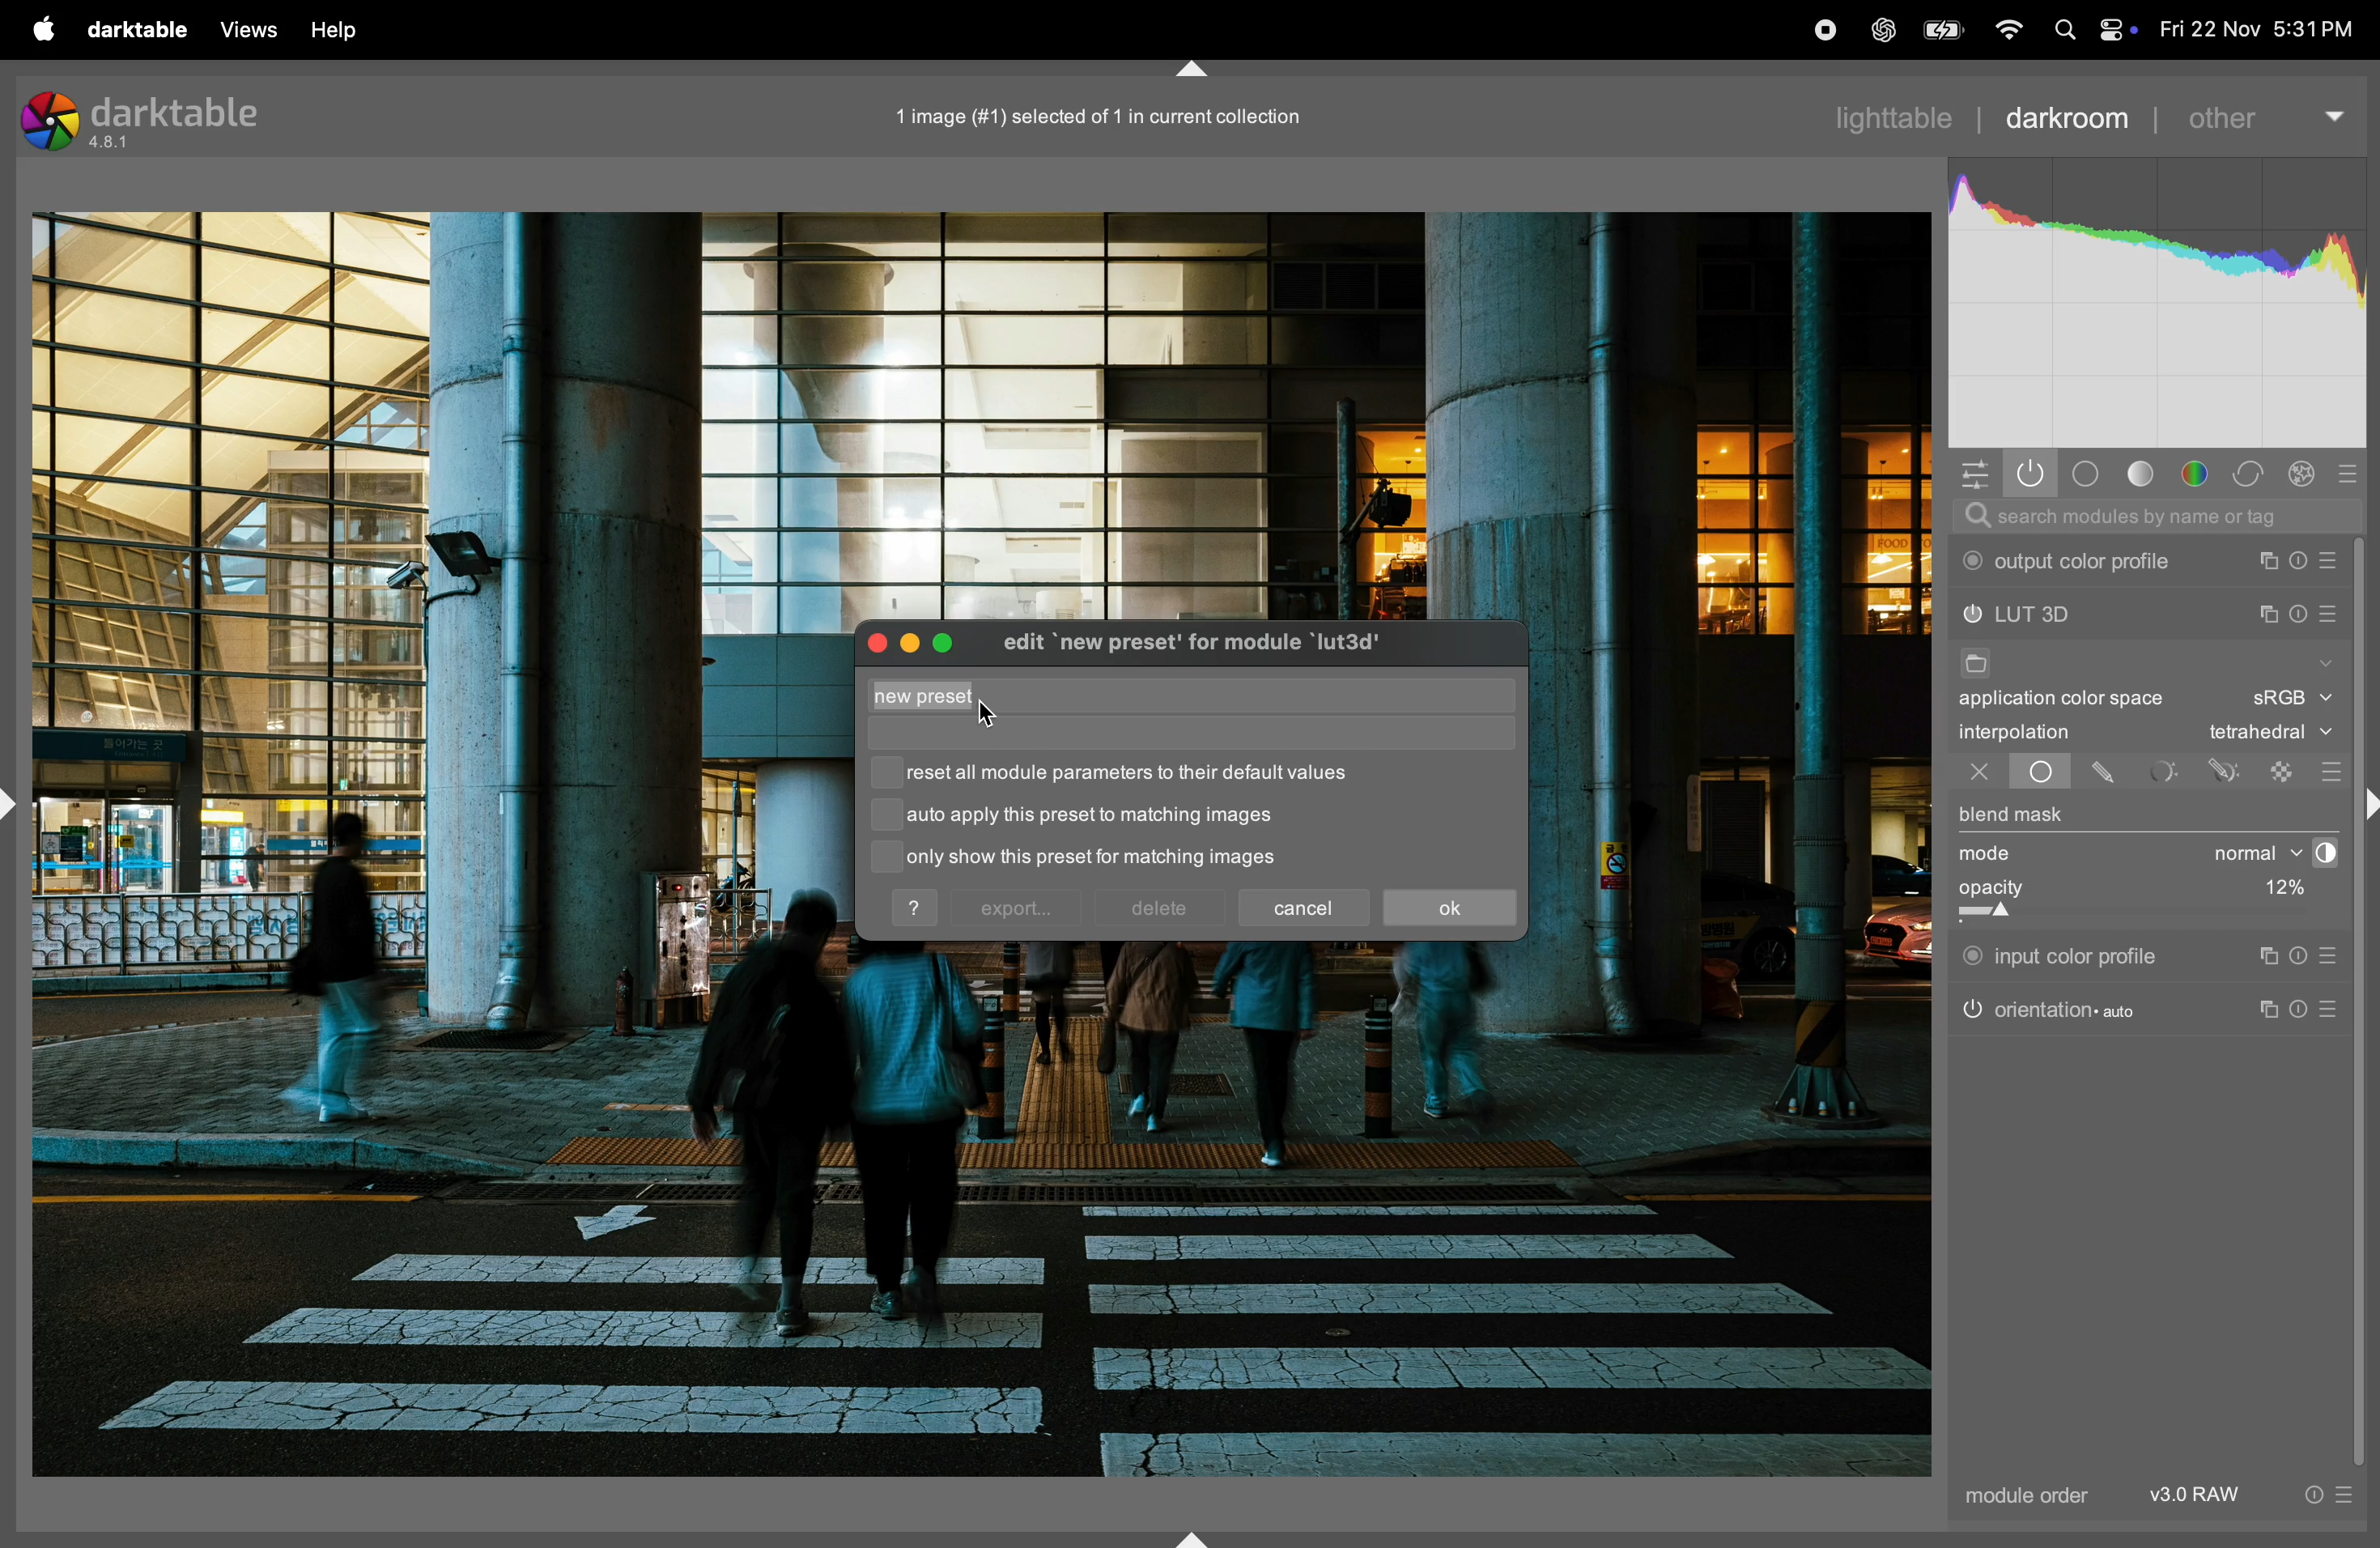  What do you see at coordinates (2279, 891) in the screenshot?
I see `12%` at bounding box center [2279, 891].